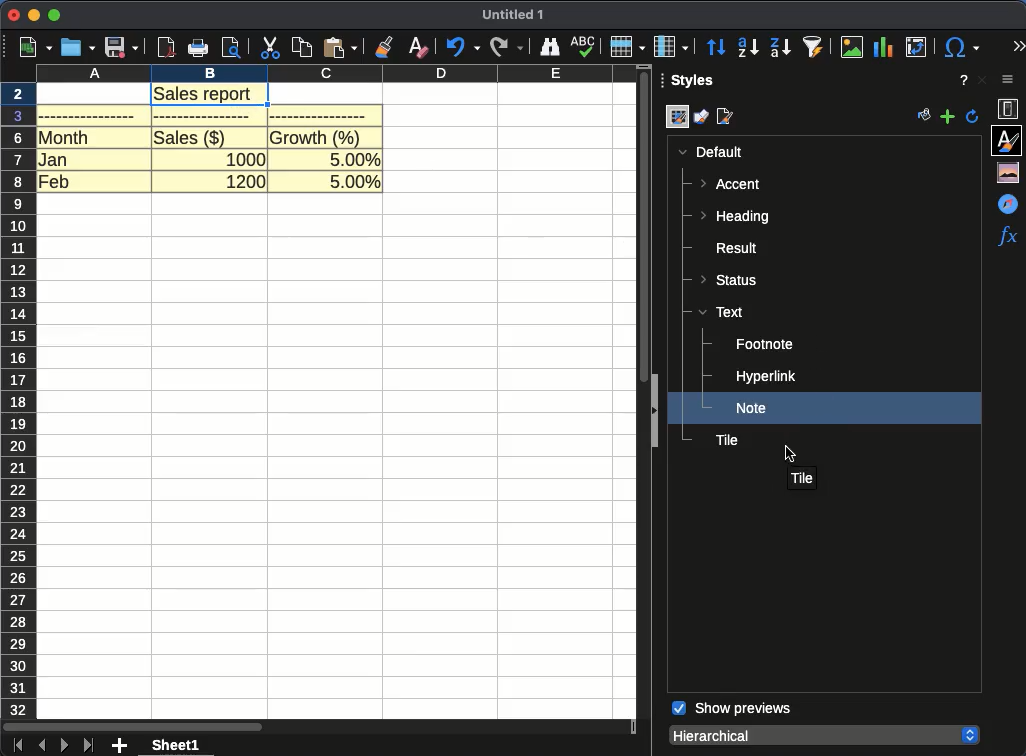  I want to click on heading, so click(734, 218).